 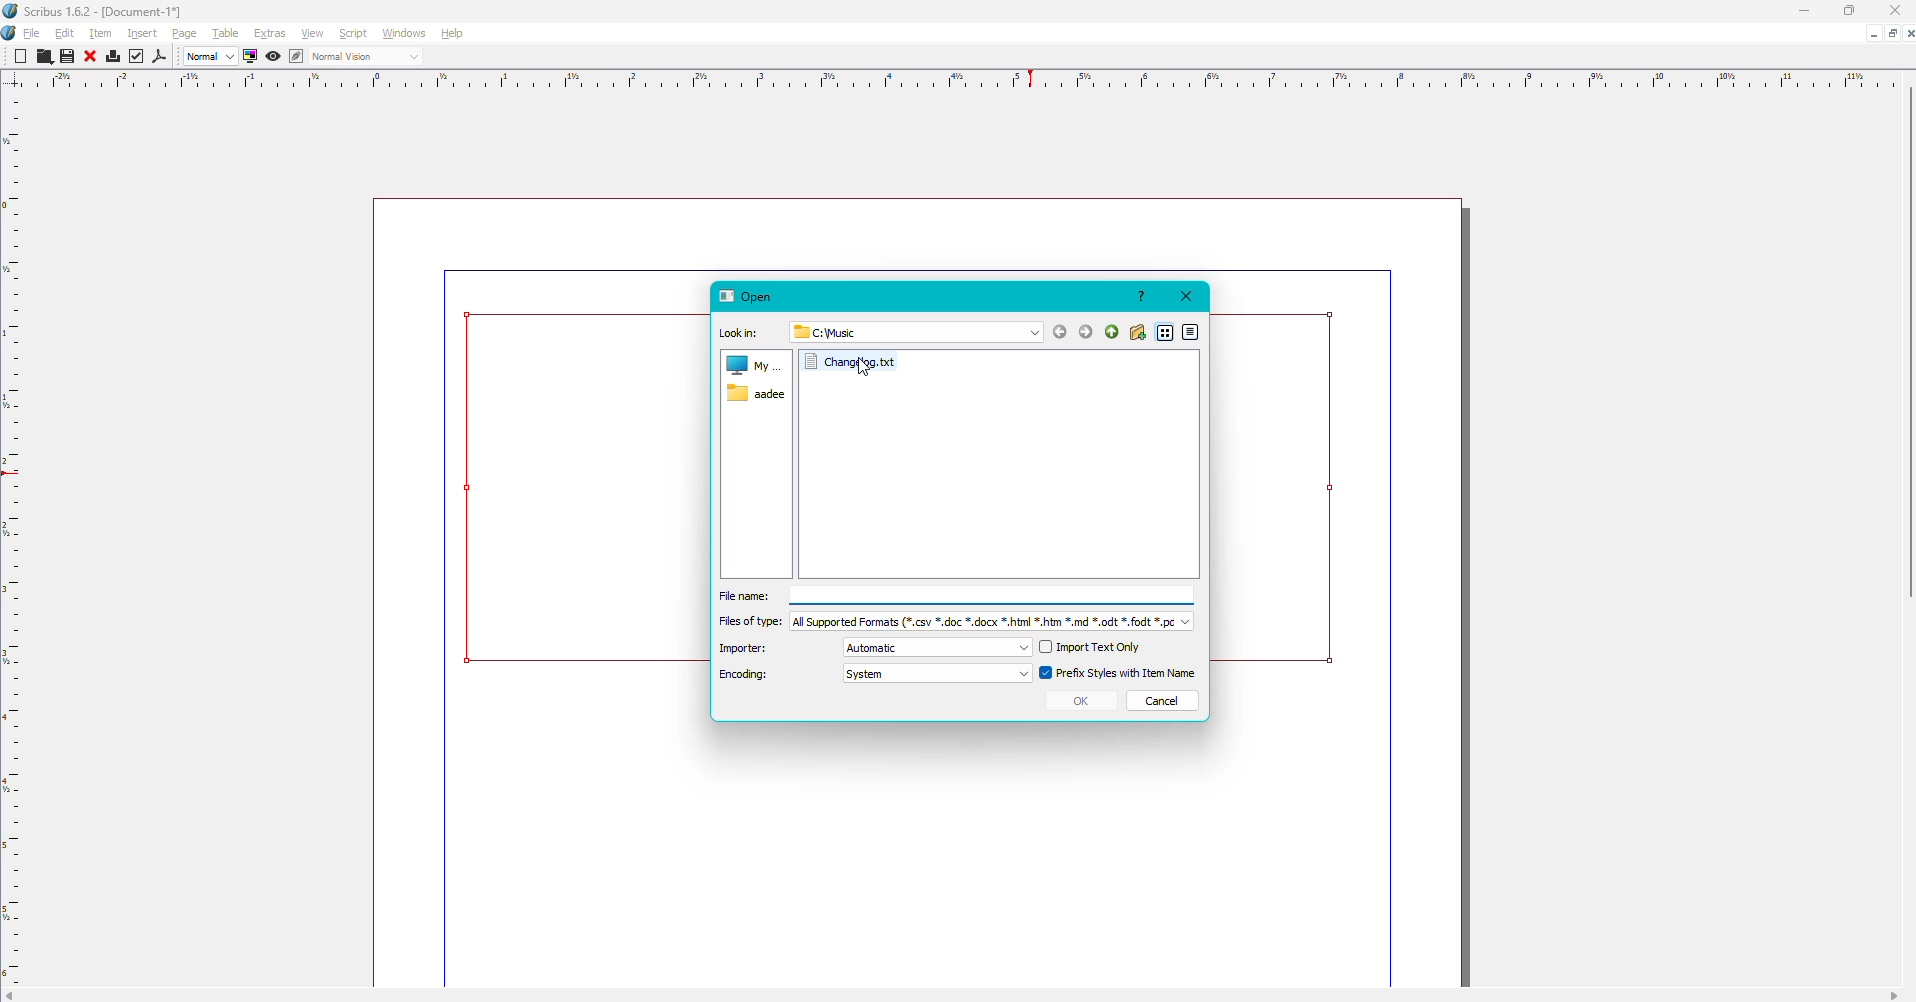 What do you see at coordinates (874, 678) in the screenshot?
I see `Encoding` at bounding box center [874, 678].